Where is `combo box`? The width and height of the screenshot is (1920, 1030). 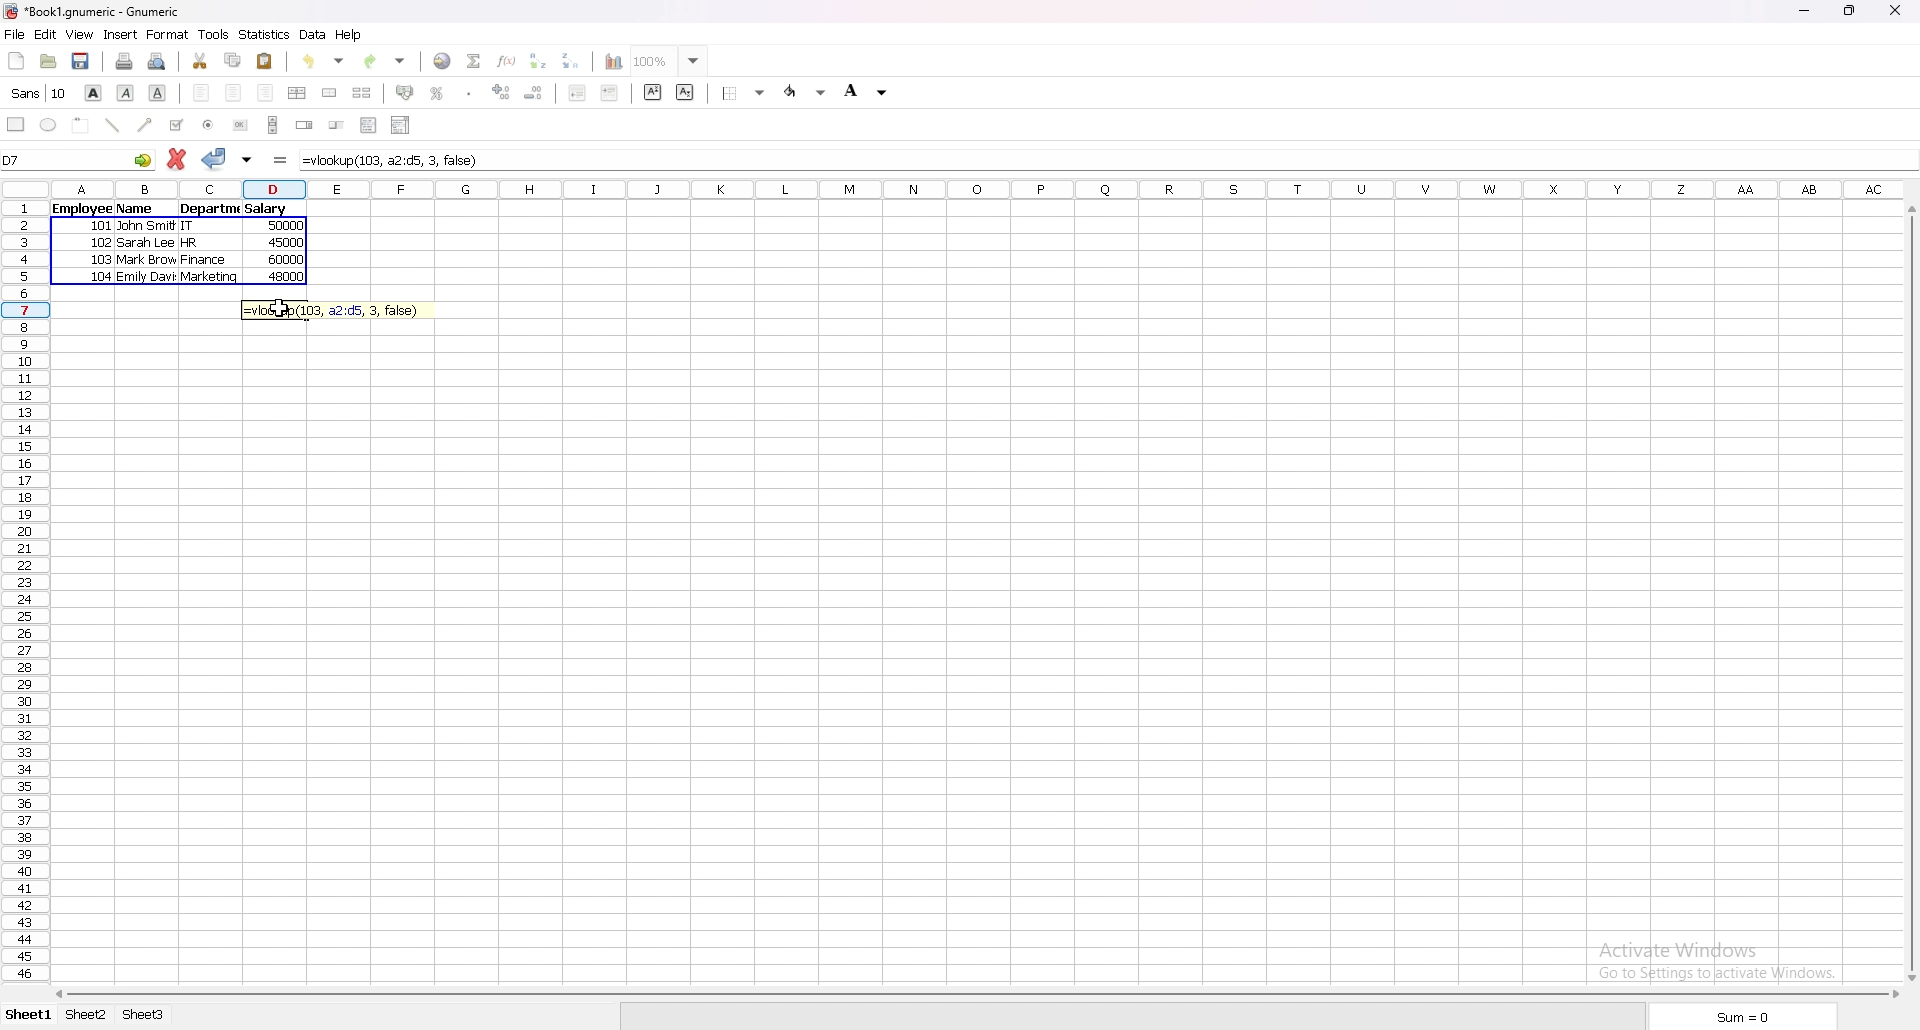
combo box is located at coordinates (401, 125).